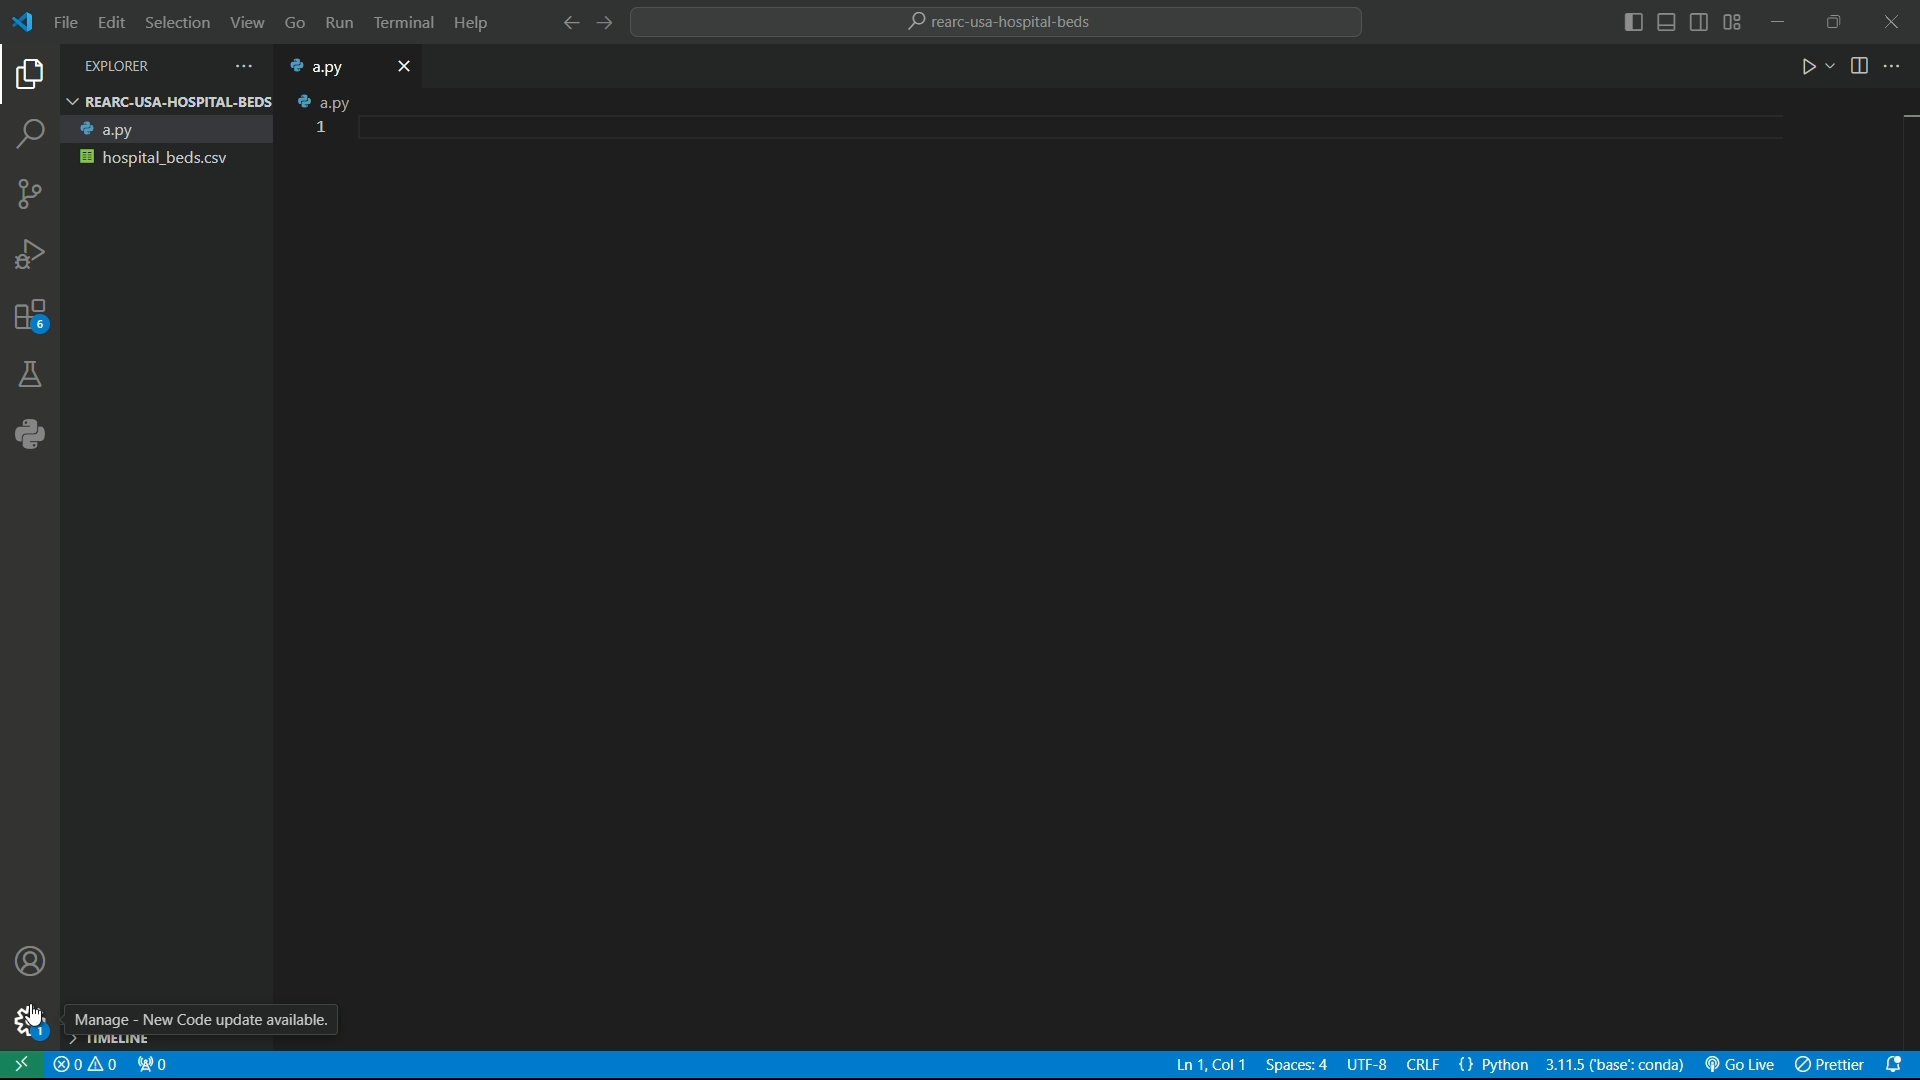  What do you see at coordinates (323, 127) in the screenshot?
I see `1` at bounding box center [323, 127].